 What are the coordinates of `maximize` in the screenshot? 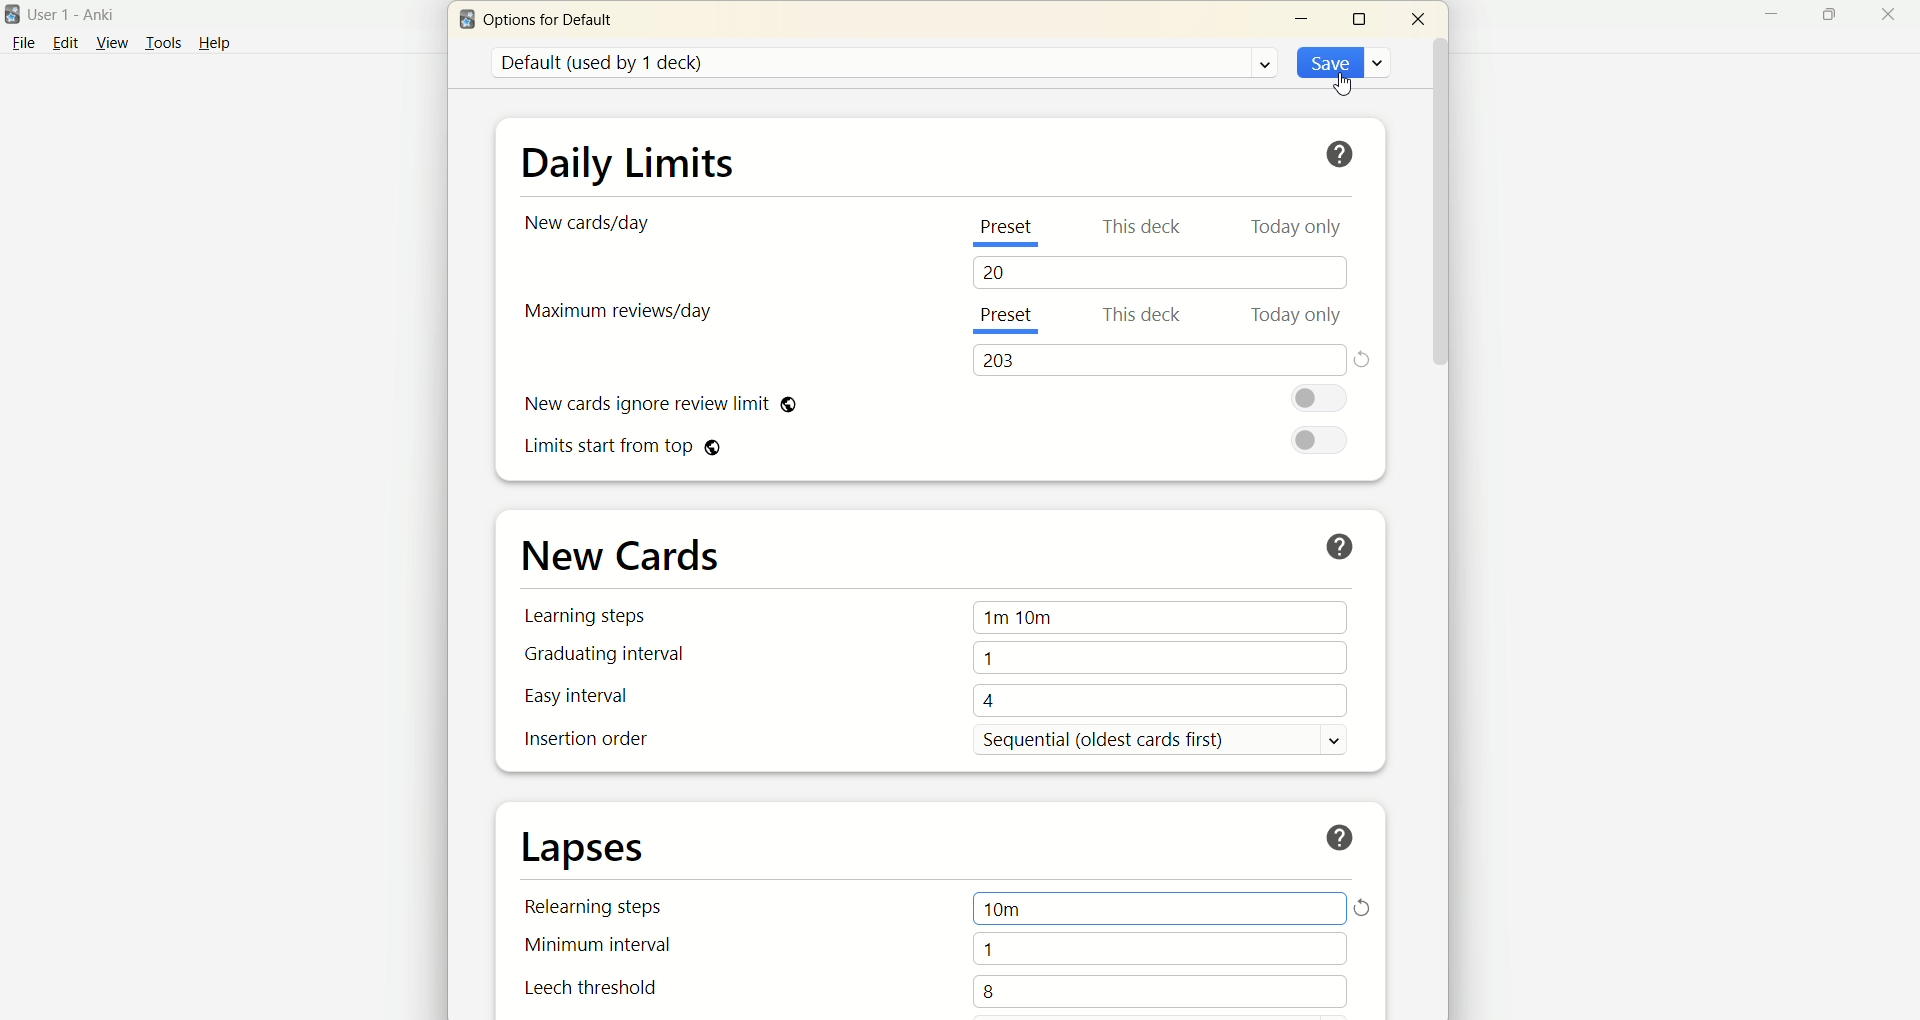 It's located at (1821, 14).